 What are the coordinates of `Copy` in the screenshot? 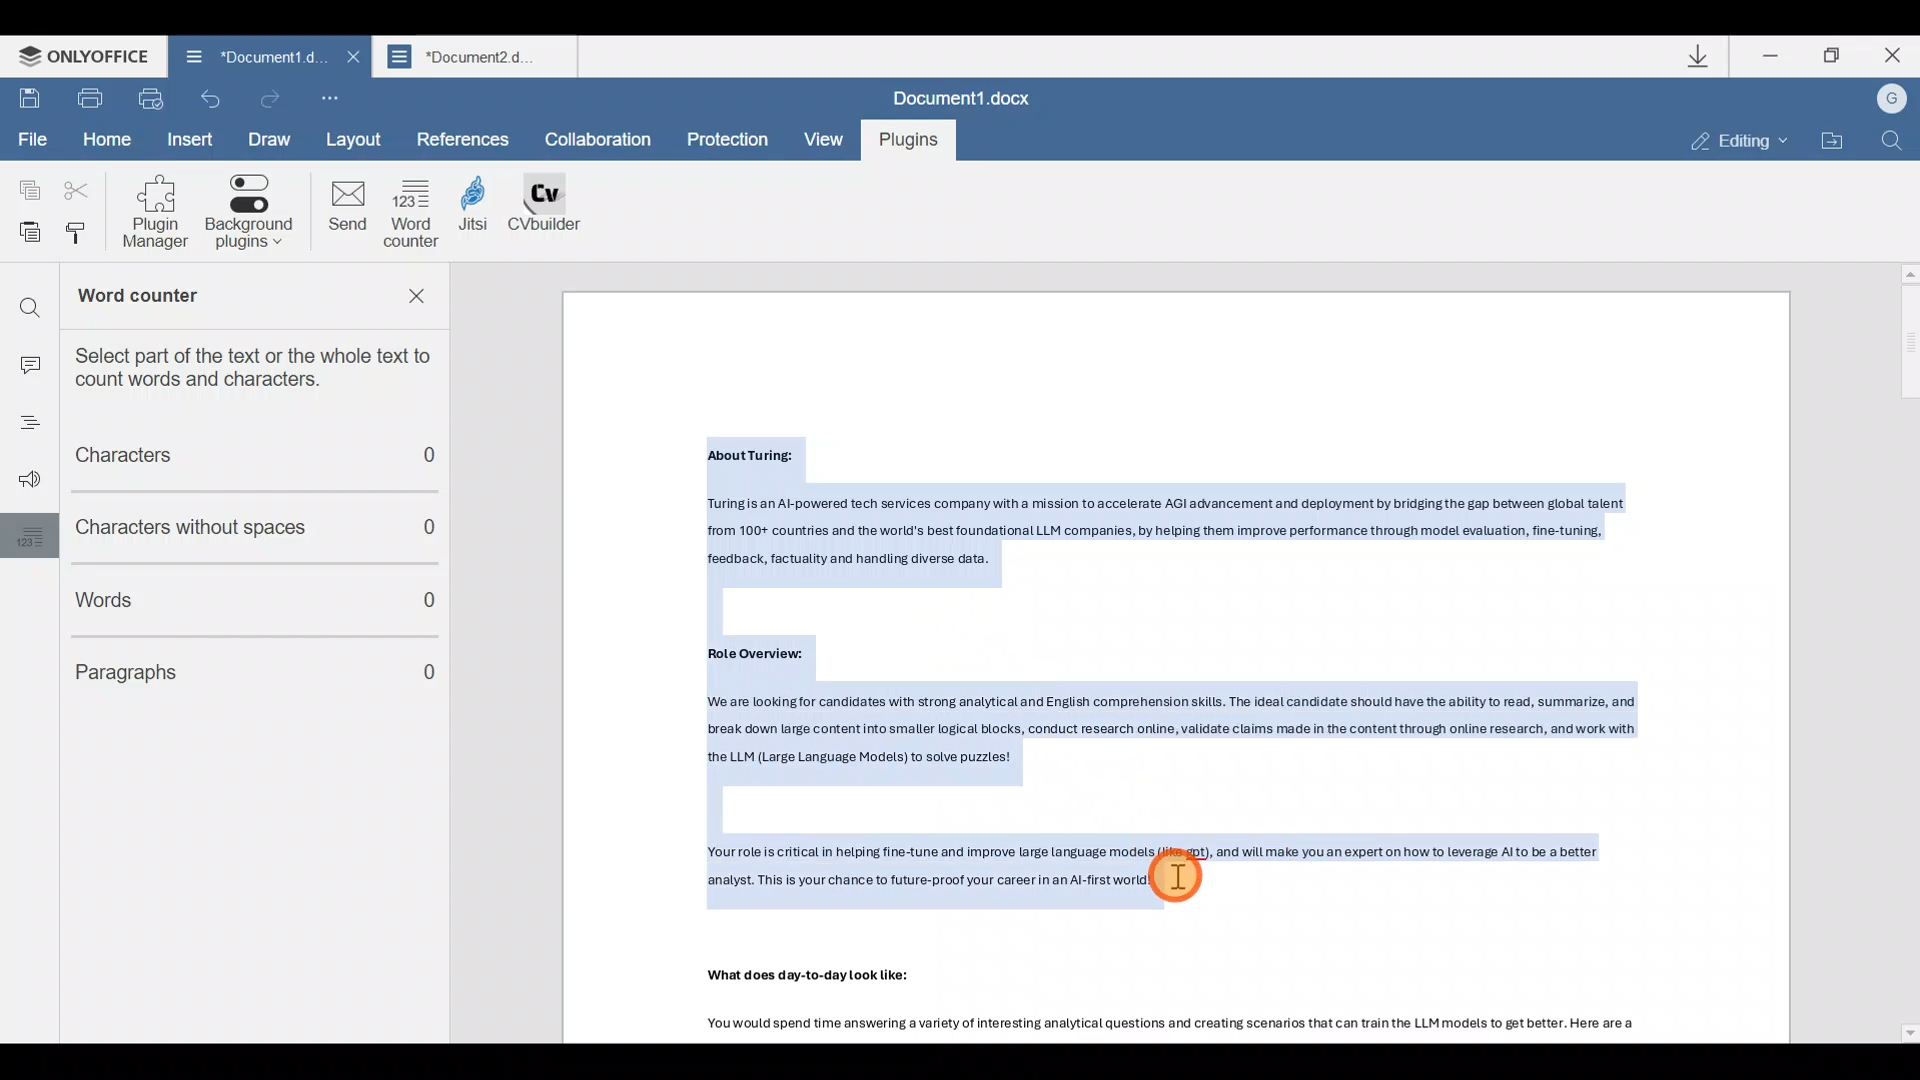 It's located at (27, 188).